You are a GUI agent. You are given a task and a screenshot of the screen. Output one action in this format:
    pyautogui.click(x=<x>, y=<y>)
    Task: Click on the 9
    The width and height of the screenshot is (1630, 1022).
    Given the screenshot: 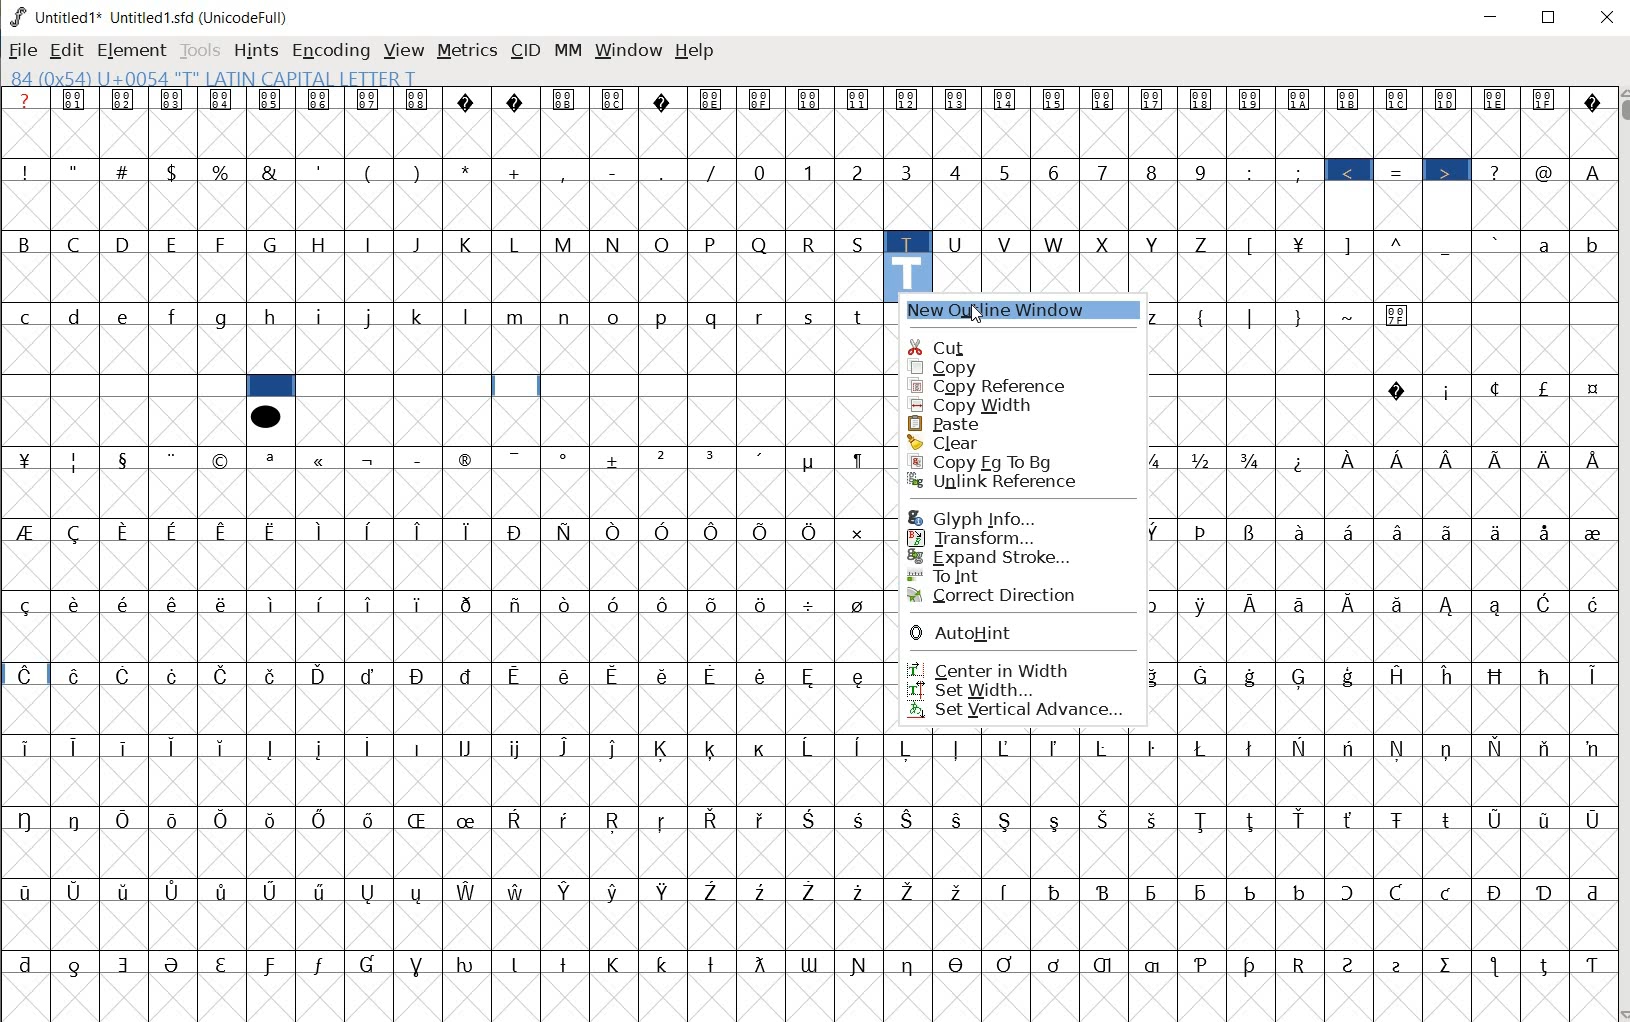 What is the action you would take?
    pyautogui.click(x=1200, y=172)
    